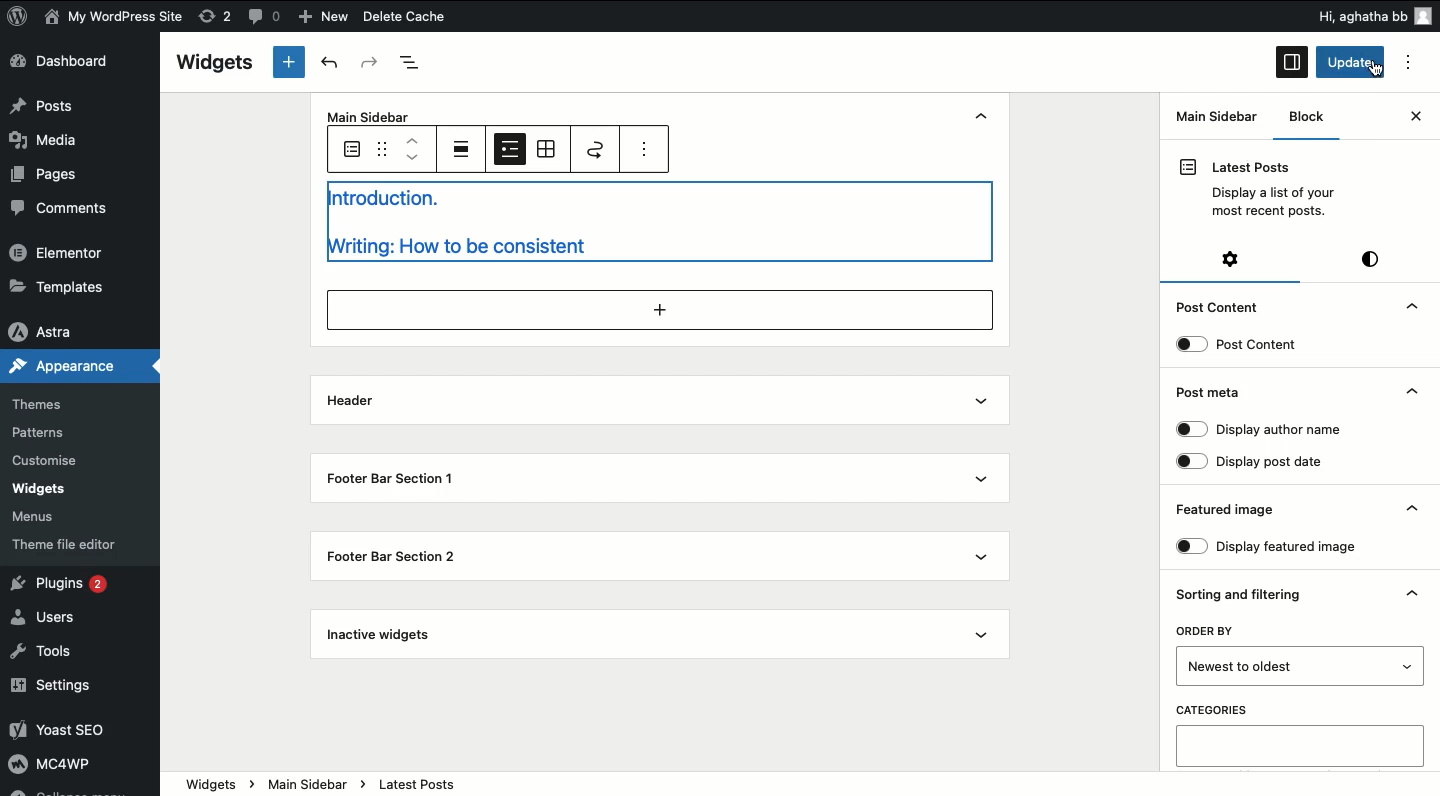  What do you see at coordinates (72, 726) in the screenshot?
I see ` Yoast SEO ` at bounding box center [72, 726].